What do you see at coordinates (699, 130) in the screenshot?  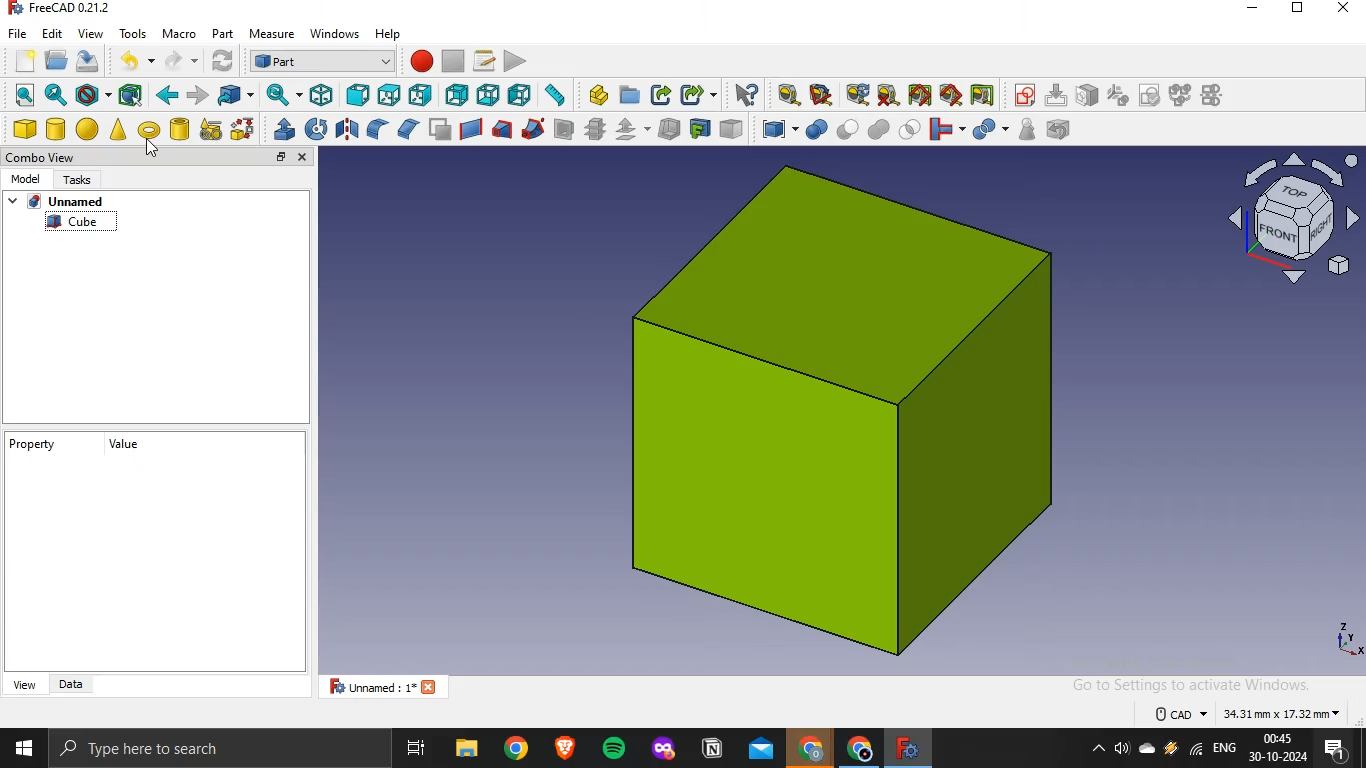 I see `create projection on surface` at bounding box center [699, 130].